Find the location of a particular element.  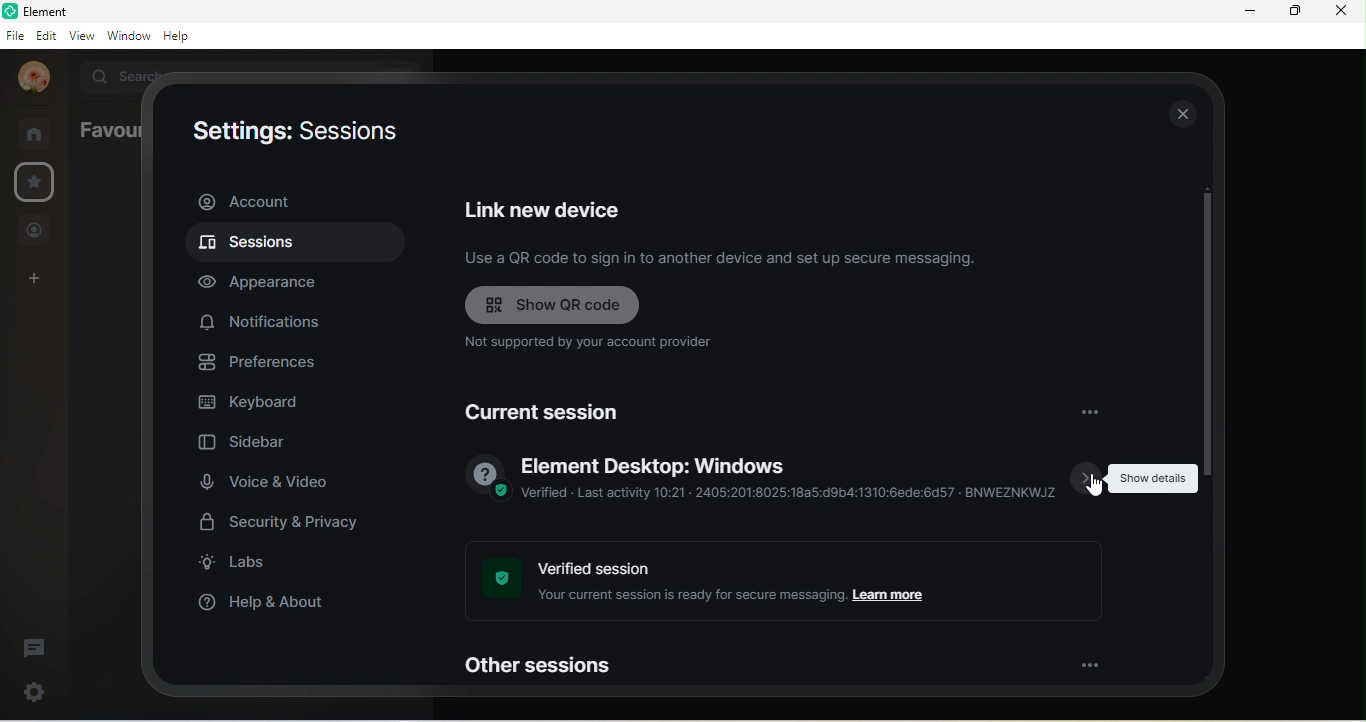

learn more is located at coordinates (891, 595).